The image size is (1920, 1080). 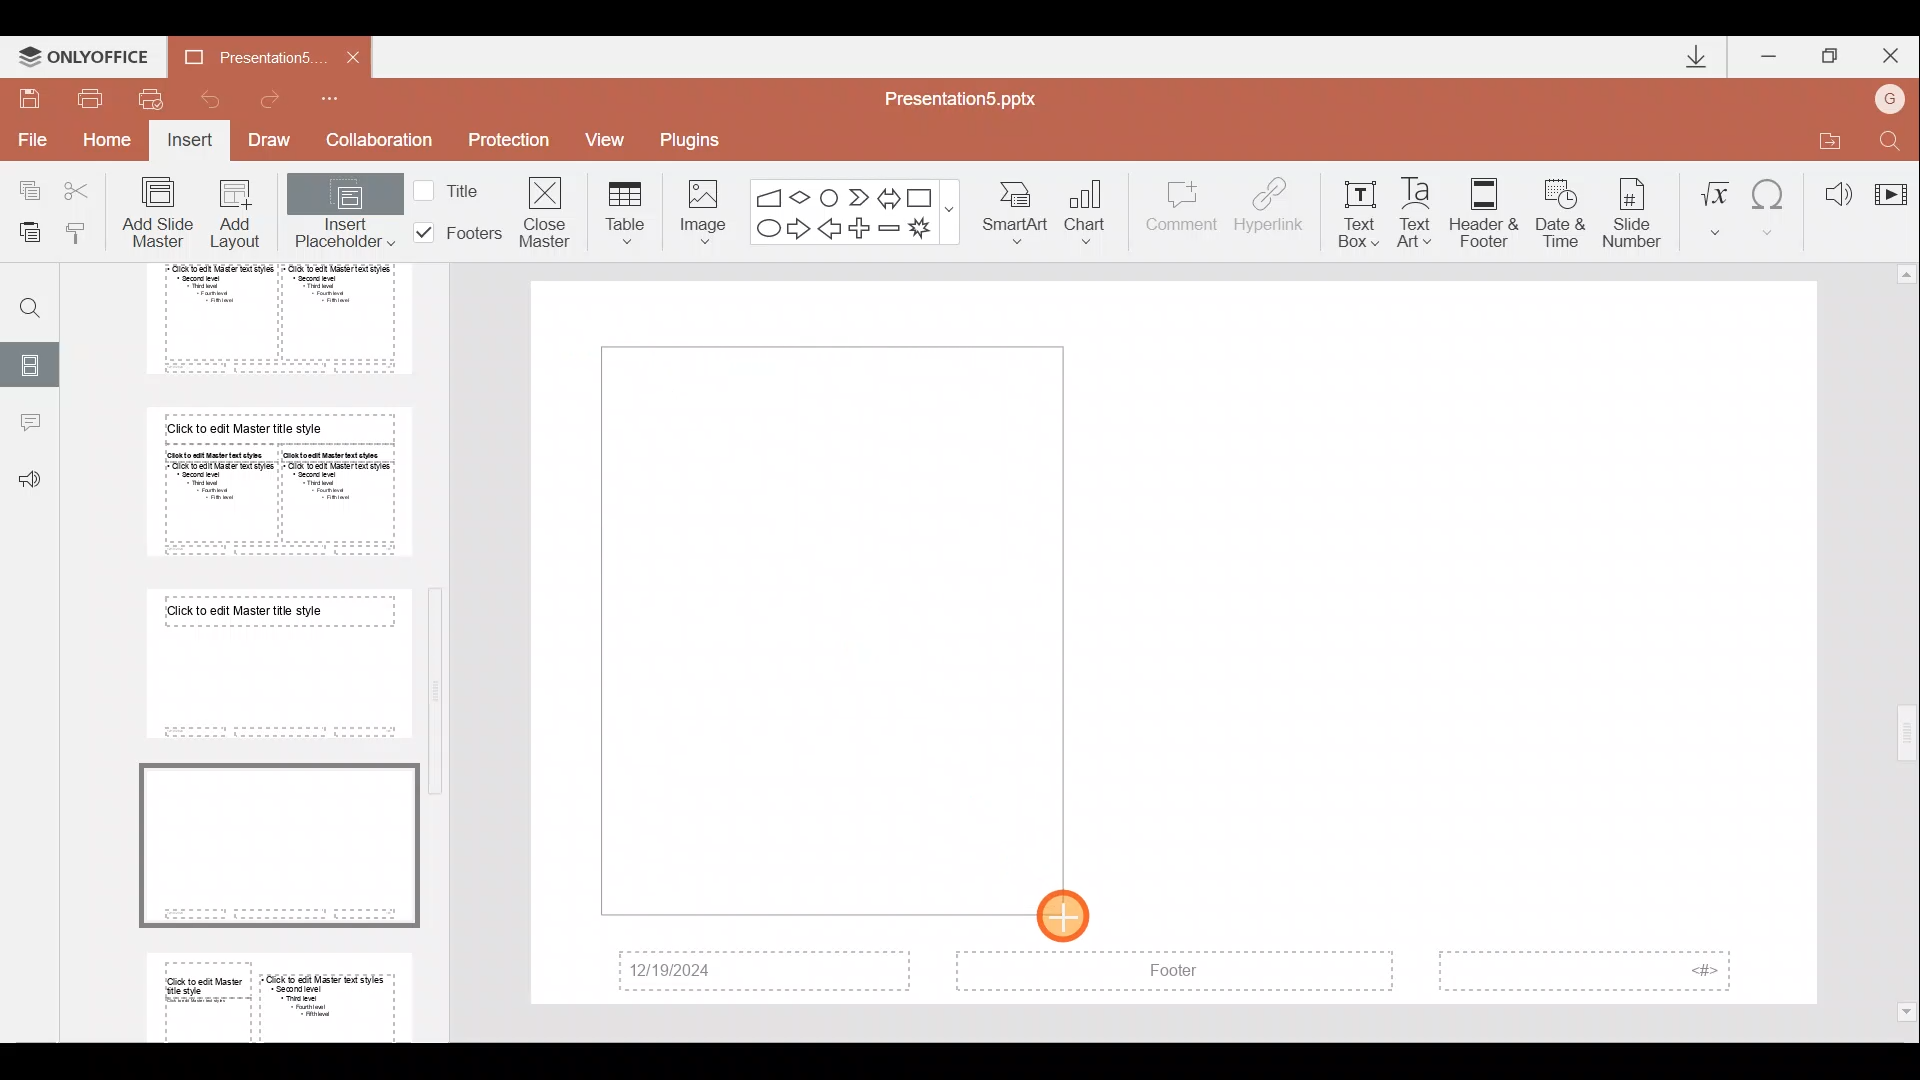 What do you see at coordinates (1420, 207) in the screenshot?
I see `Text Art` at bounding box center [1420, 207].